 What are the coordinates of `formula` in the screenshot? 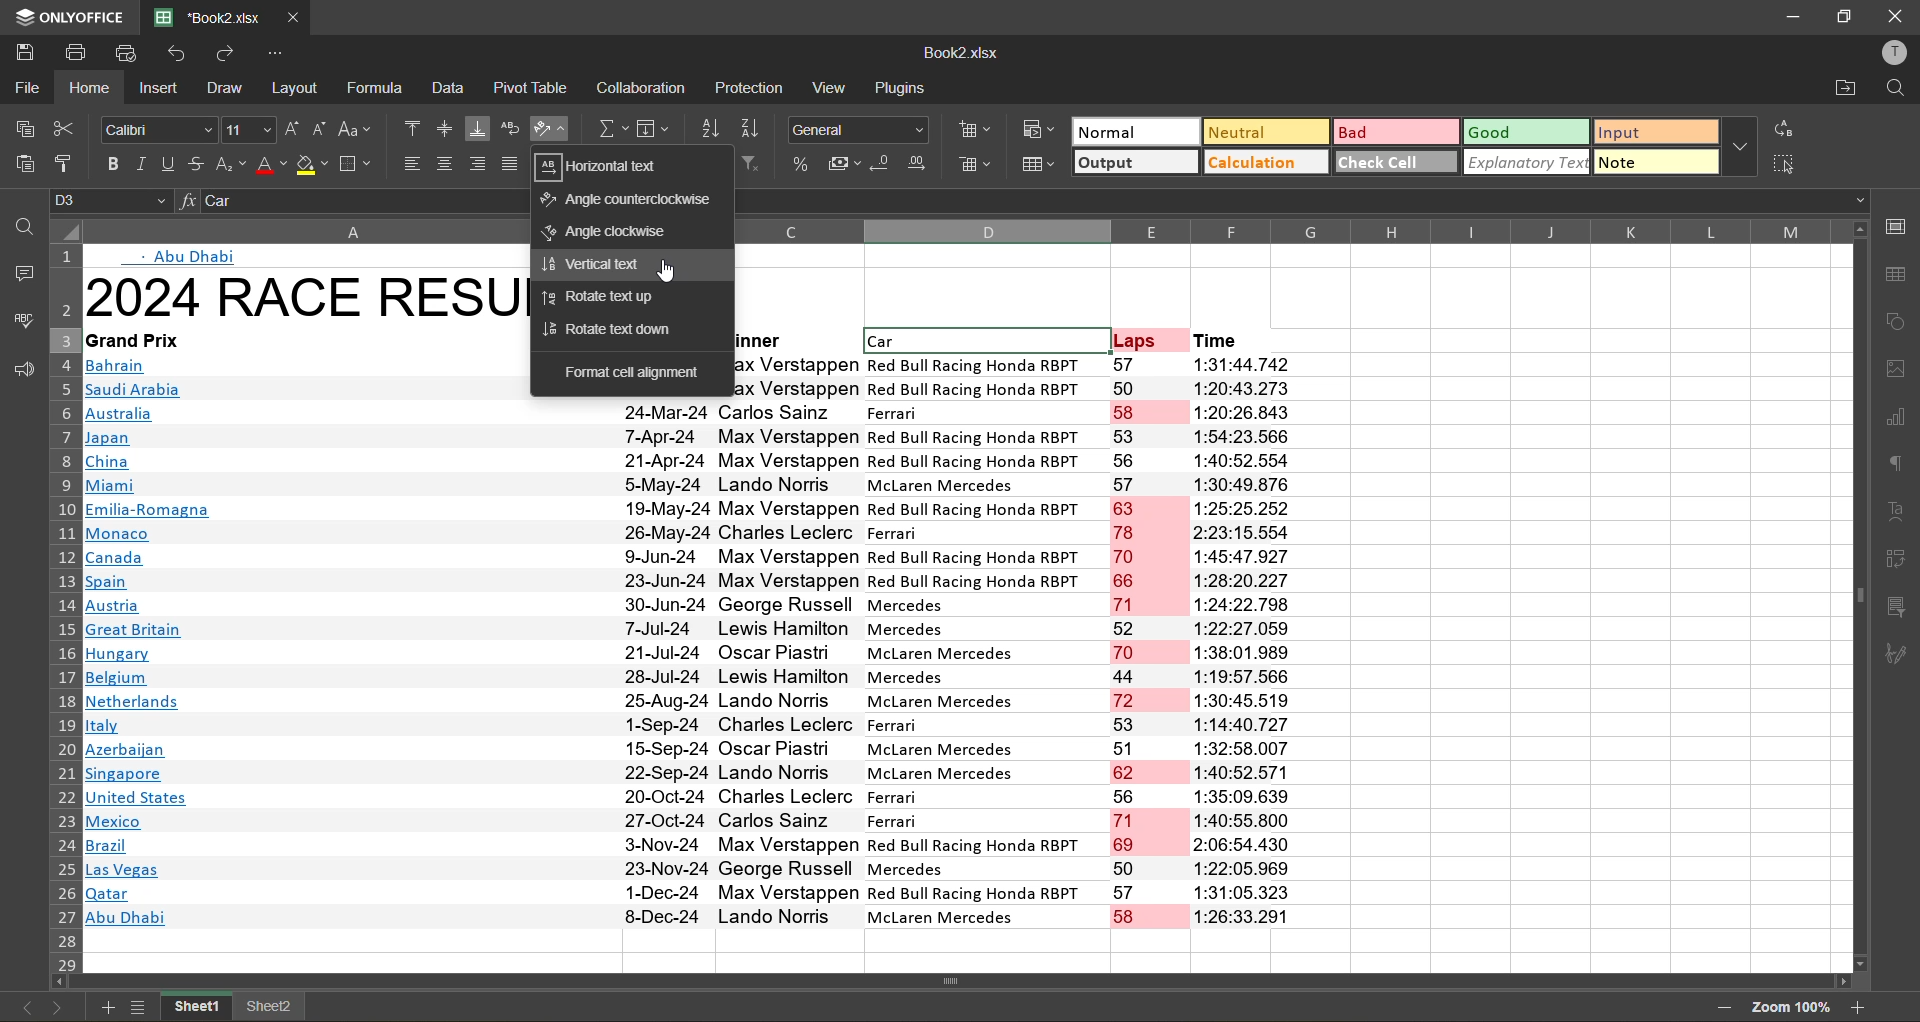 It's located at (376, 90).